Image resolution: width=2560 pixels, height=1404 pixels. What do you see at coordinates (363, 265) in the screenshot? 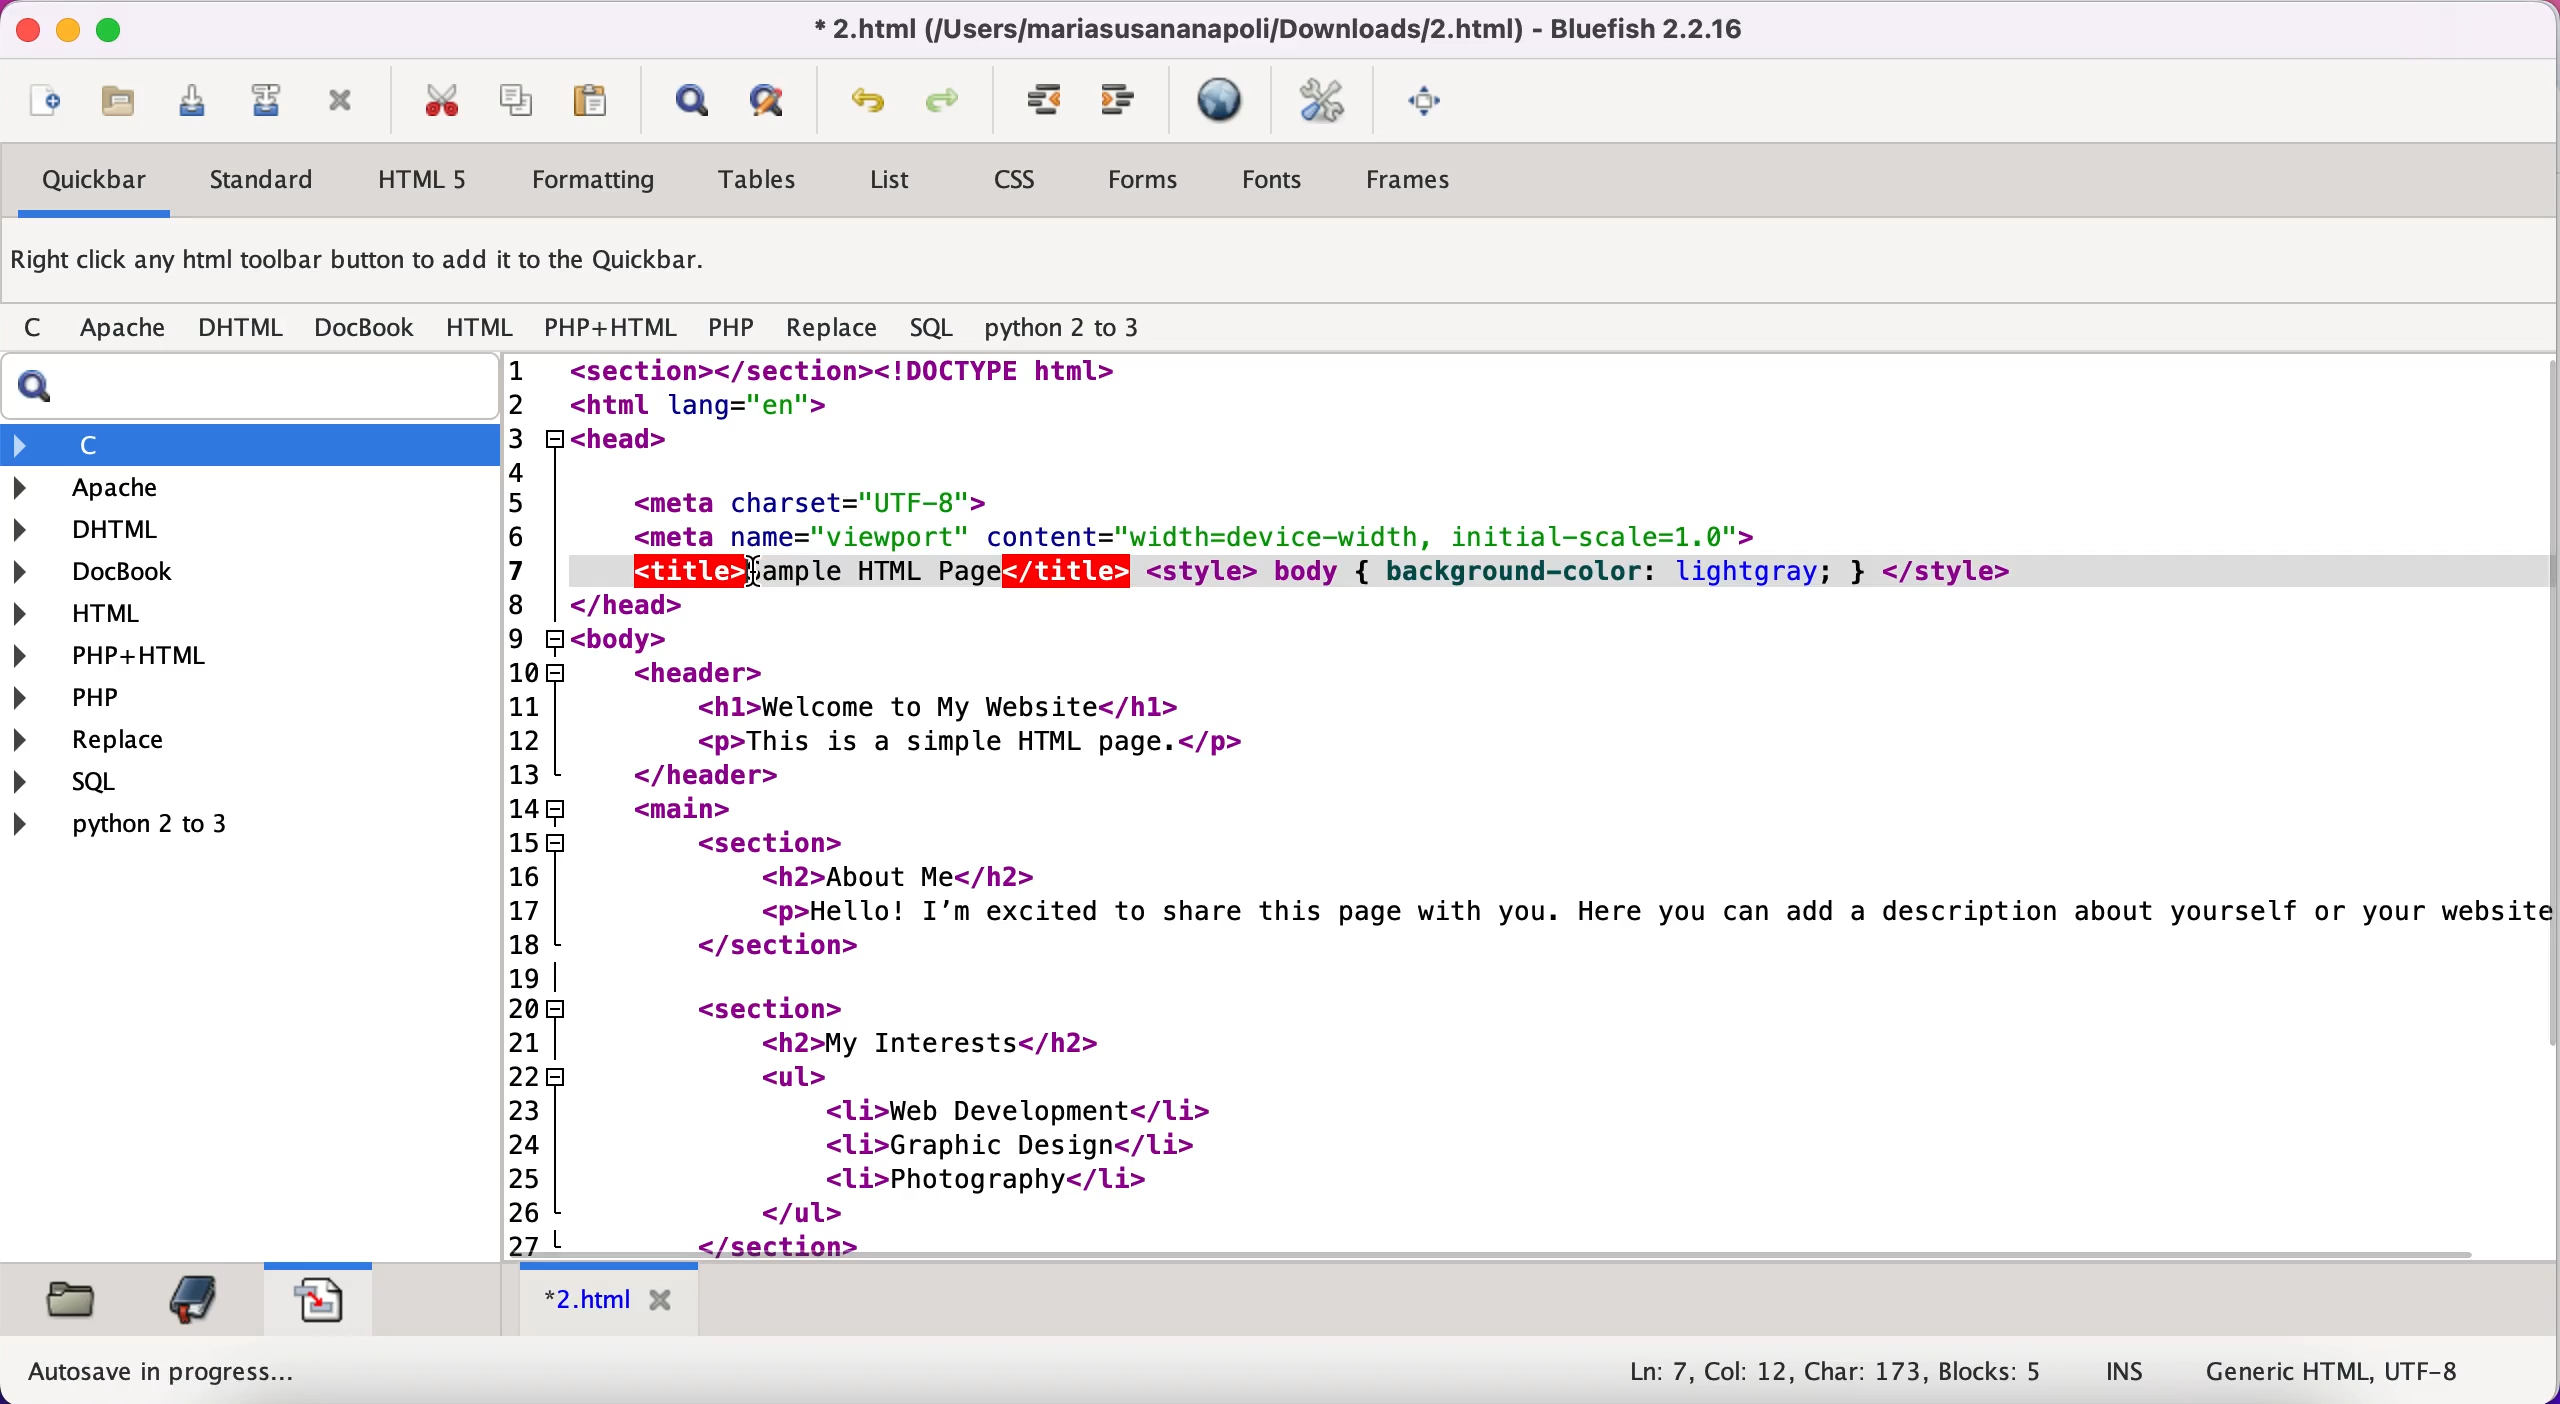
I see `right click any html toolbar button to add it to the quickbar.` at bounding box center [363, 265].